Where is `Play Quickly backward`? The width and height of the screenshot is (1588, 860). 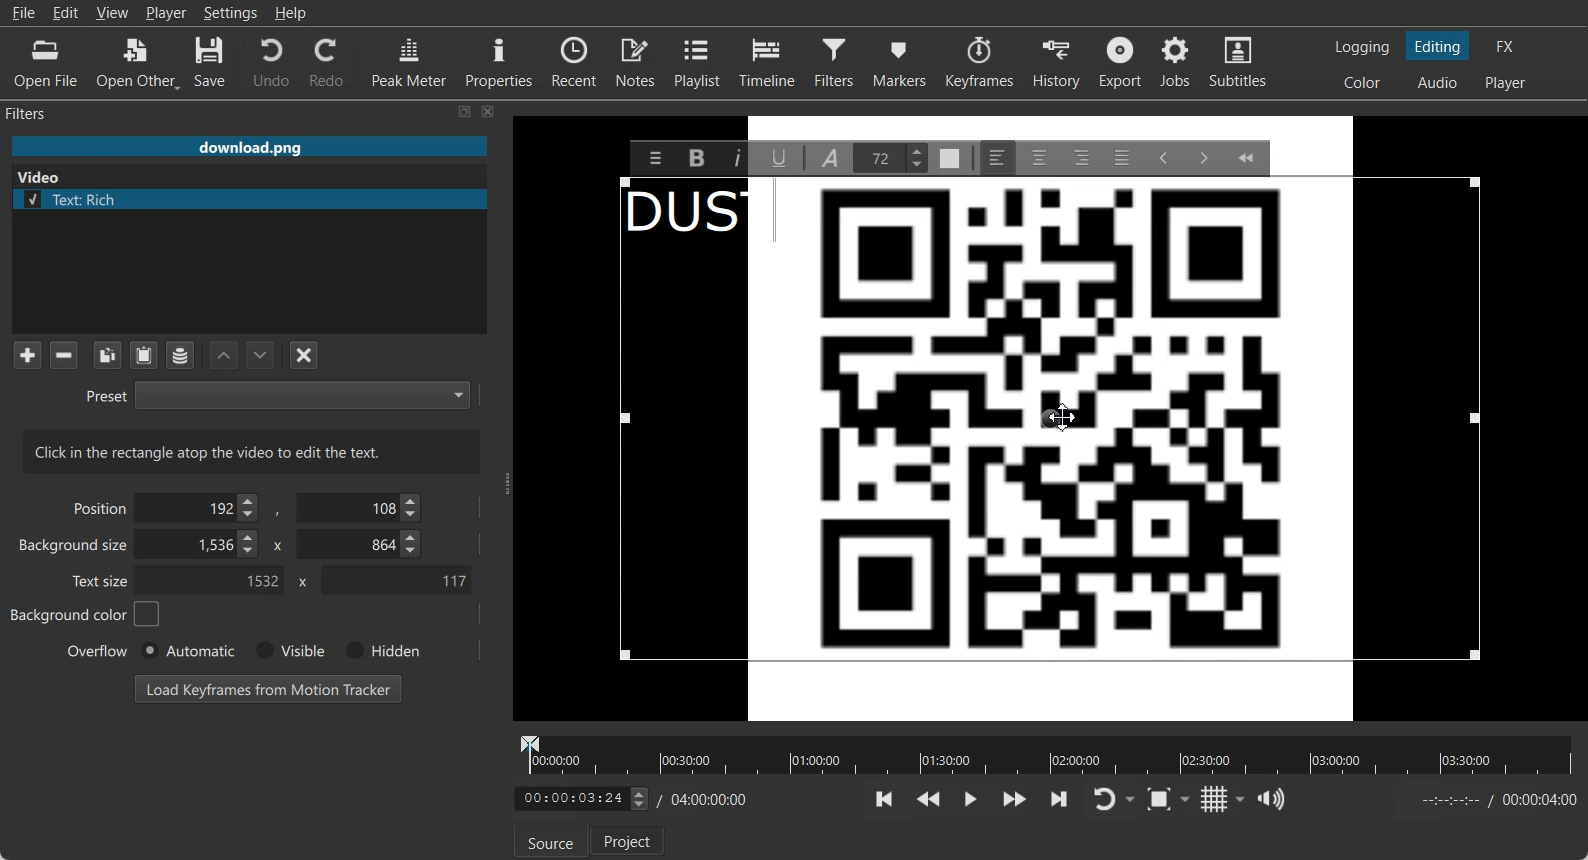
Play Quickly backward is located at coordinates (929, 799).